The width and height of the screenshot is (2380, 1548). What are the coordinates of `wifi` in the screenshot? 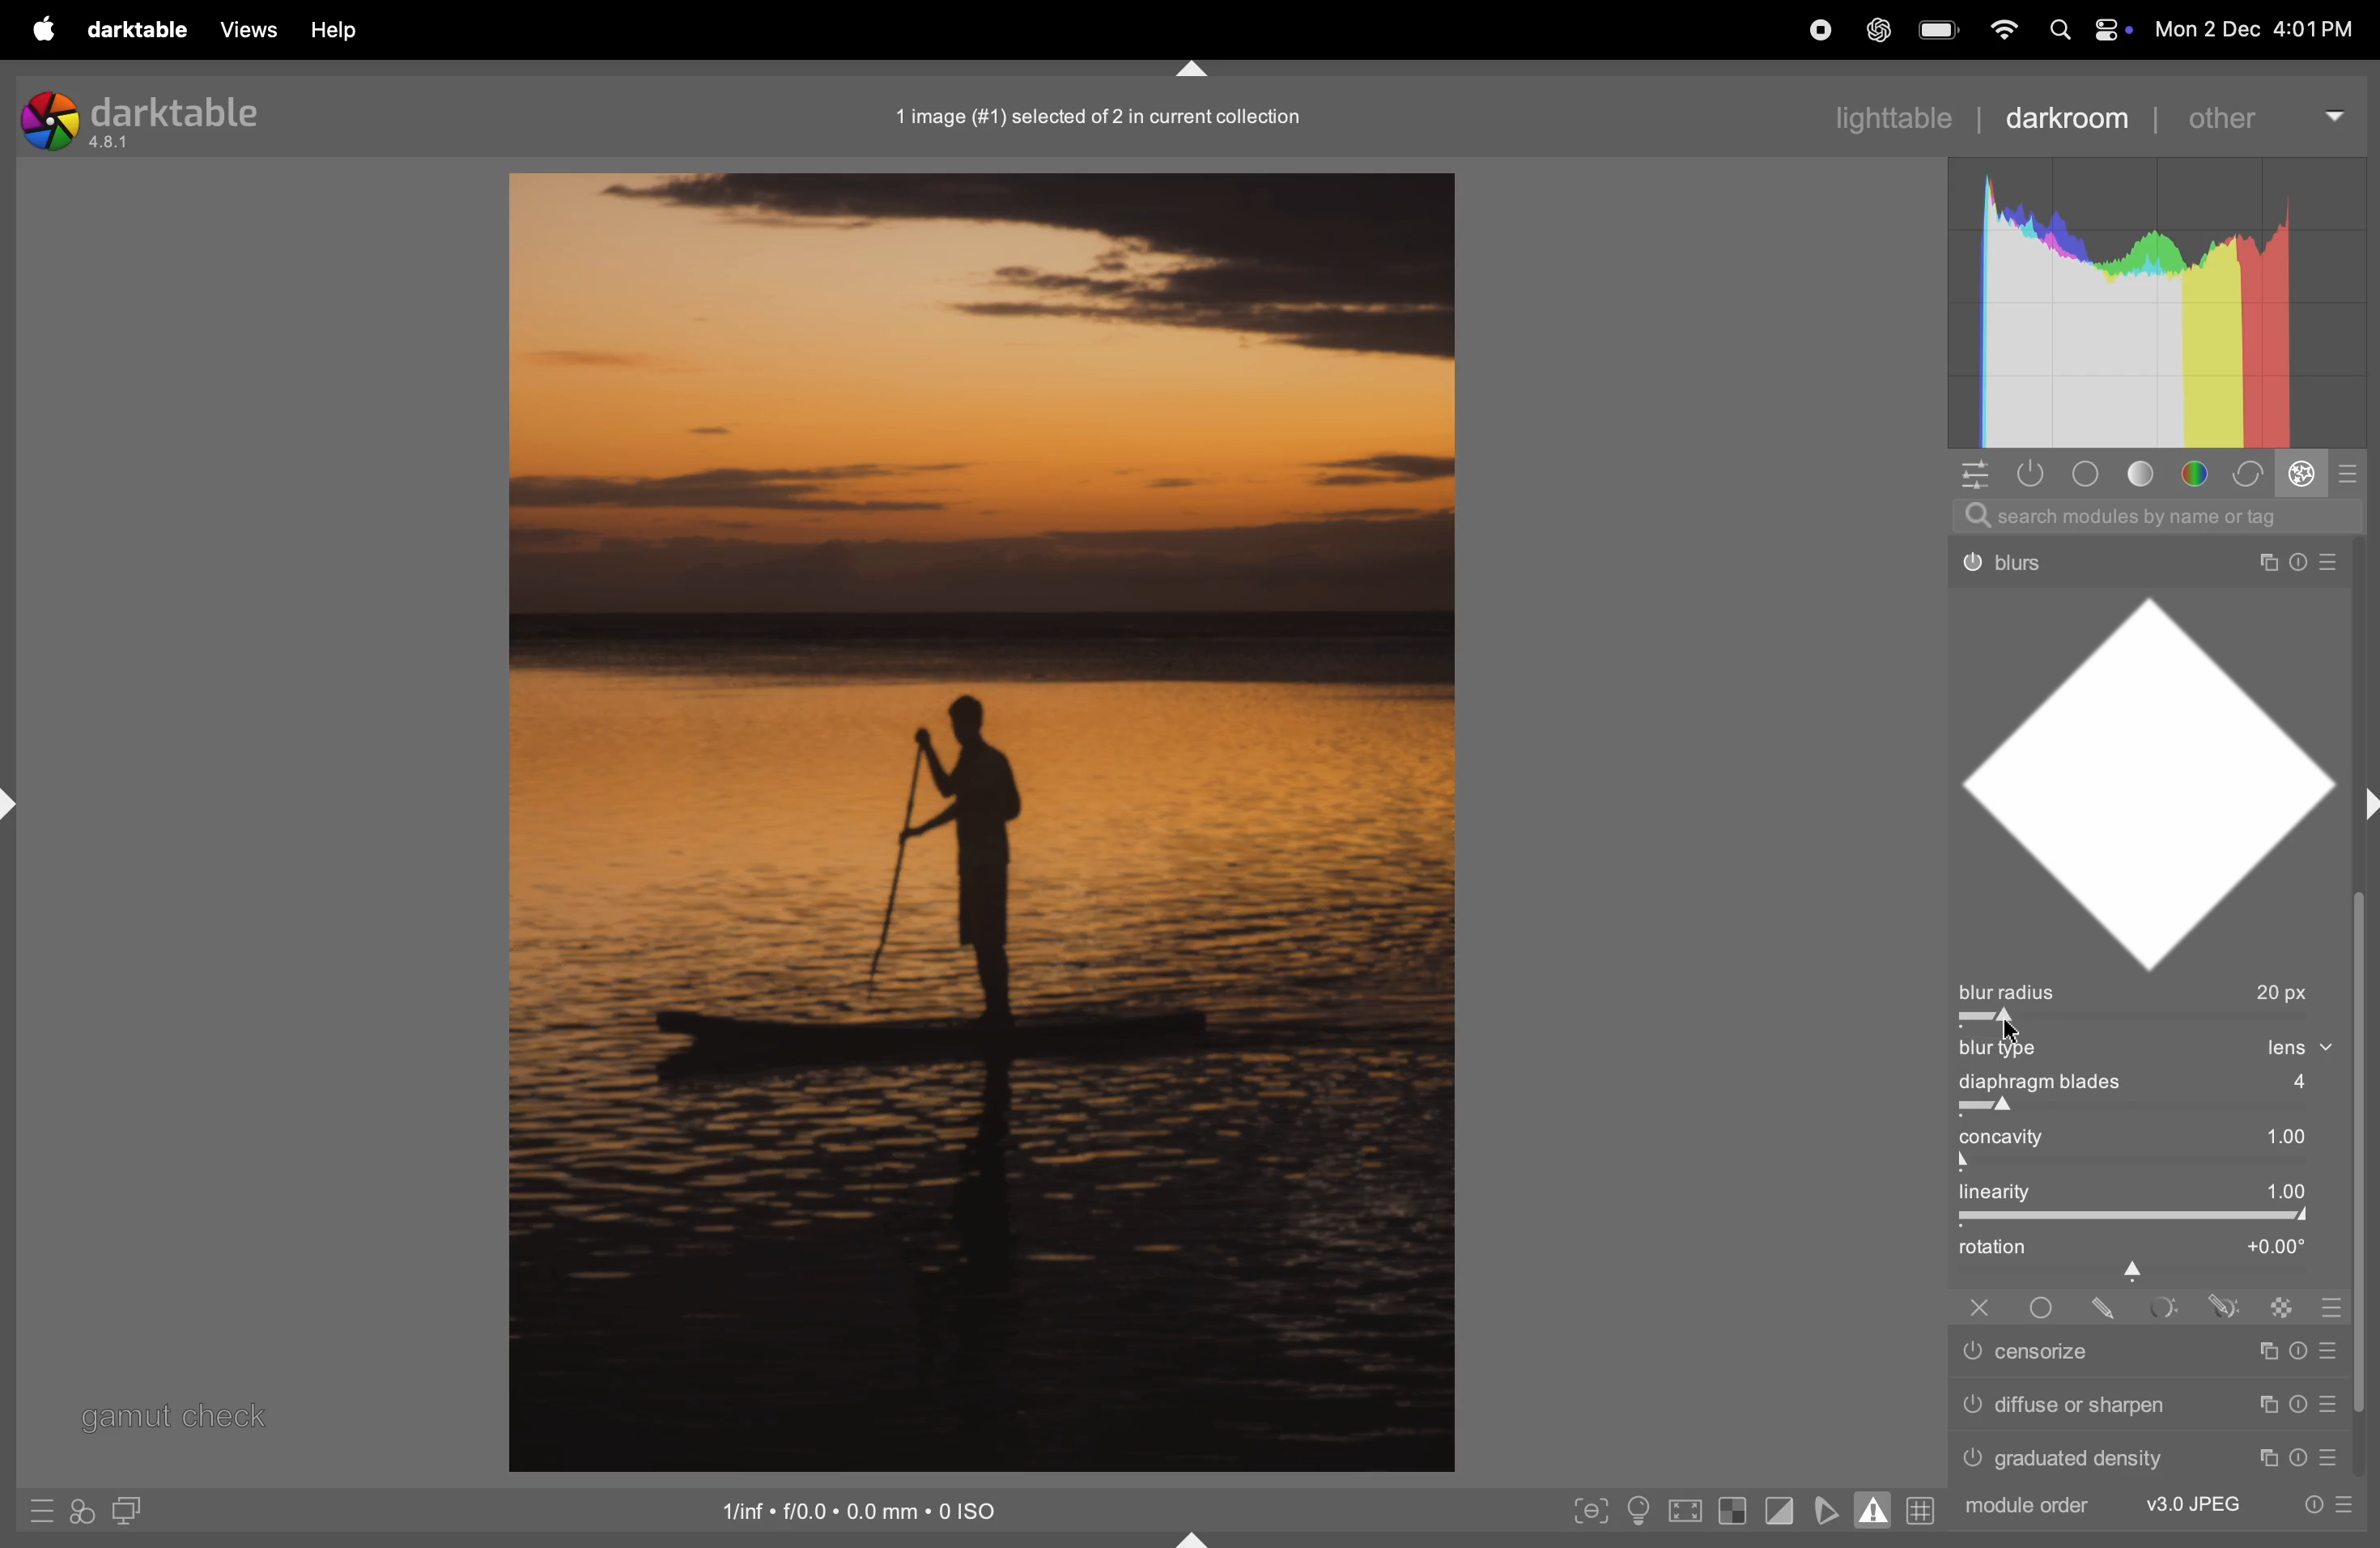 It's located at (2004, 29).